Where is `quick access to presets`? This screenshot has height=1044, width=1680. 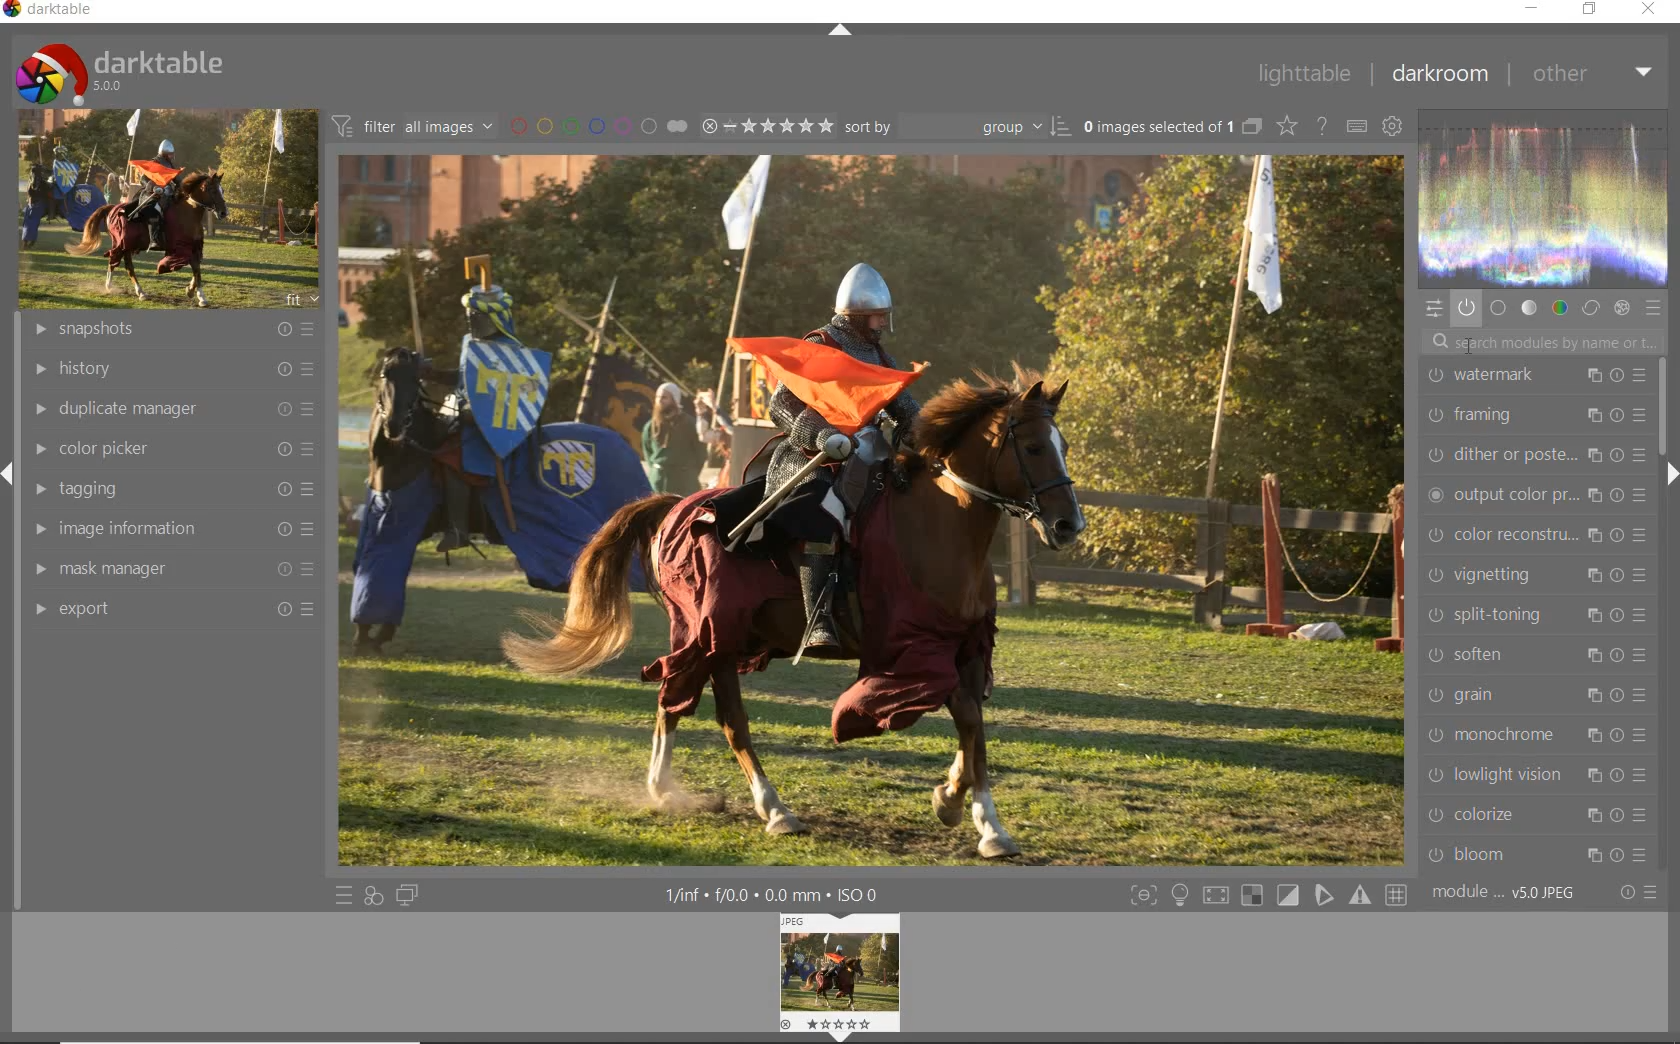 quick access to presets is located at coordinates (344, 896).